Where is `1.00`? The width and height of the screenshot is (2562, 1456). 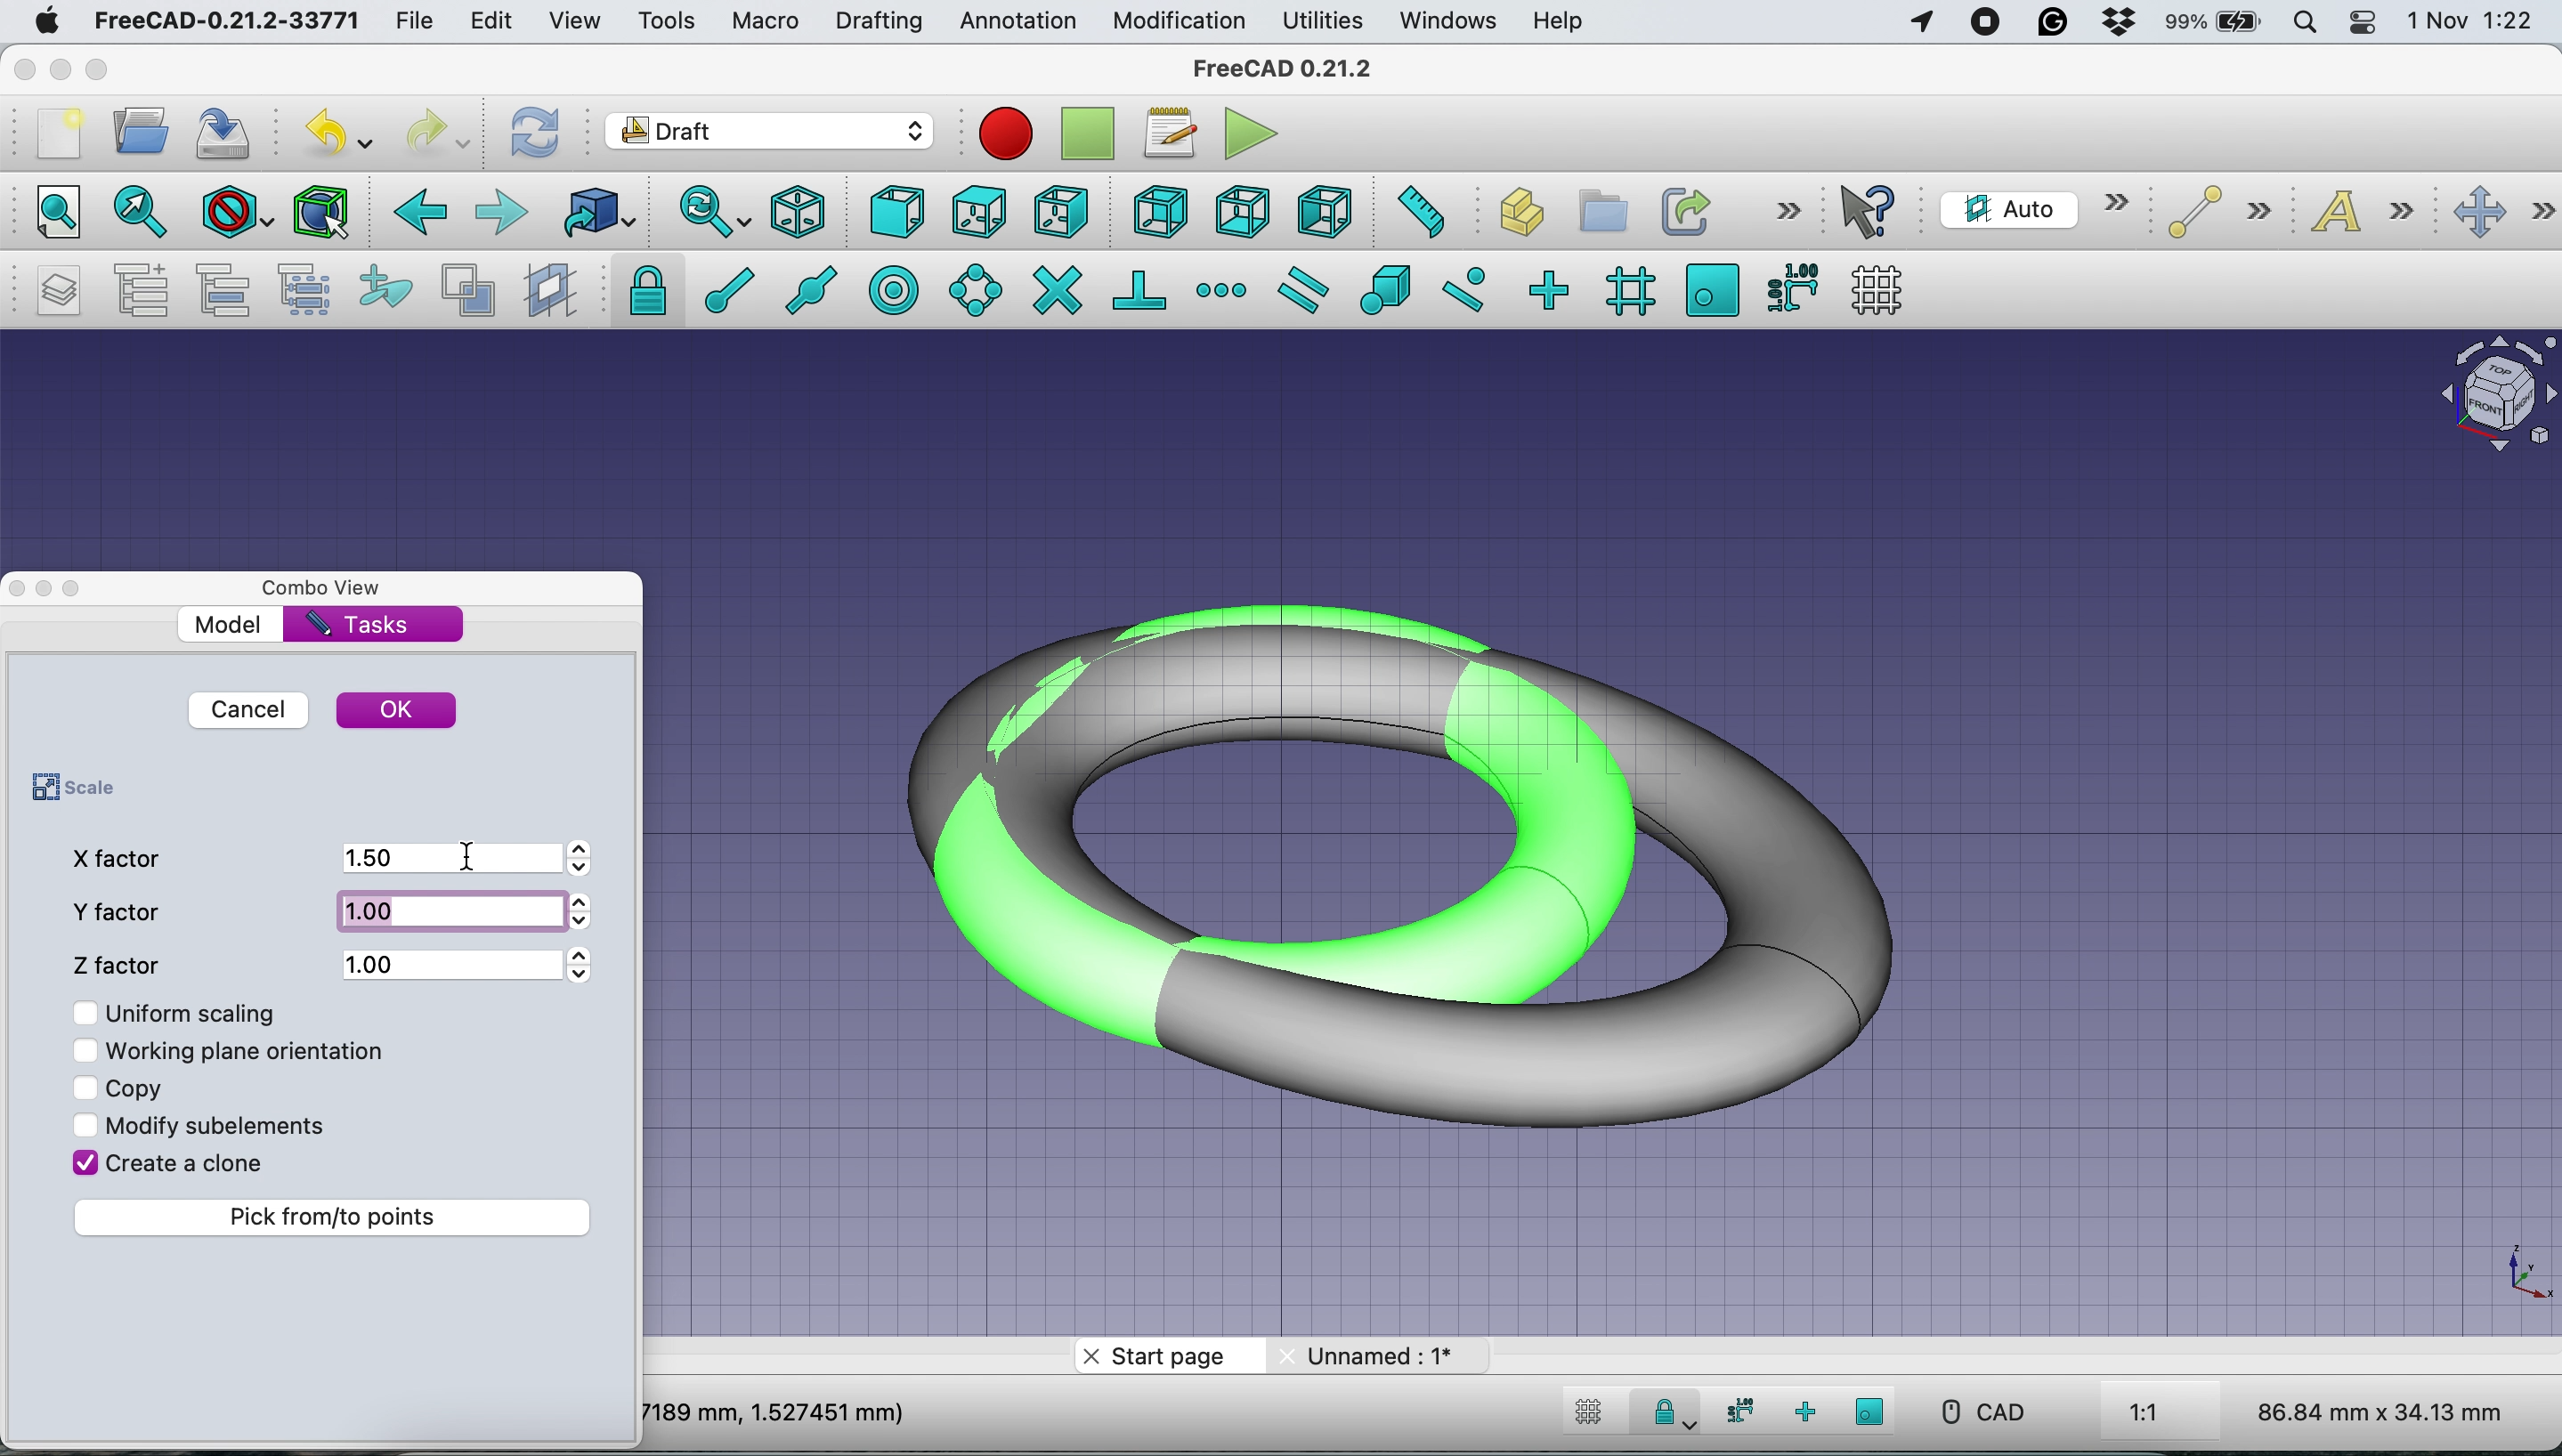 1.00 is located at coordinates (451, 959).